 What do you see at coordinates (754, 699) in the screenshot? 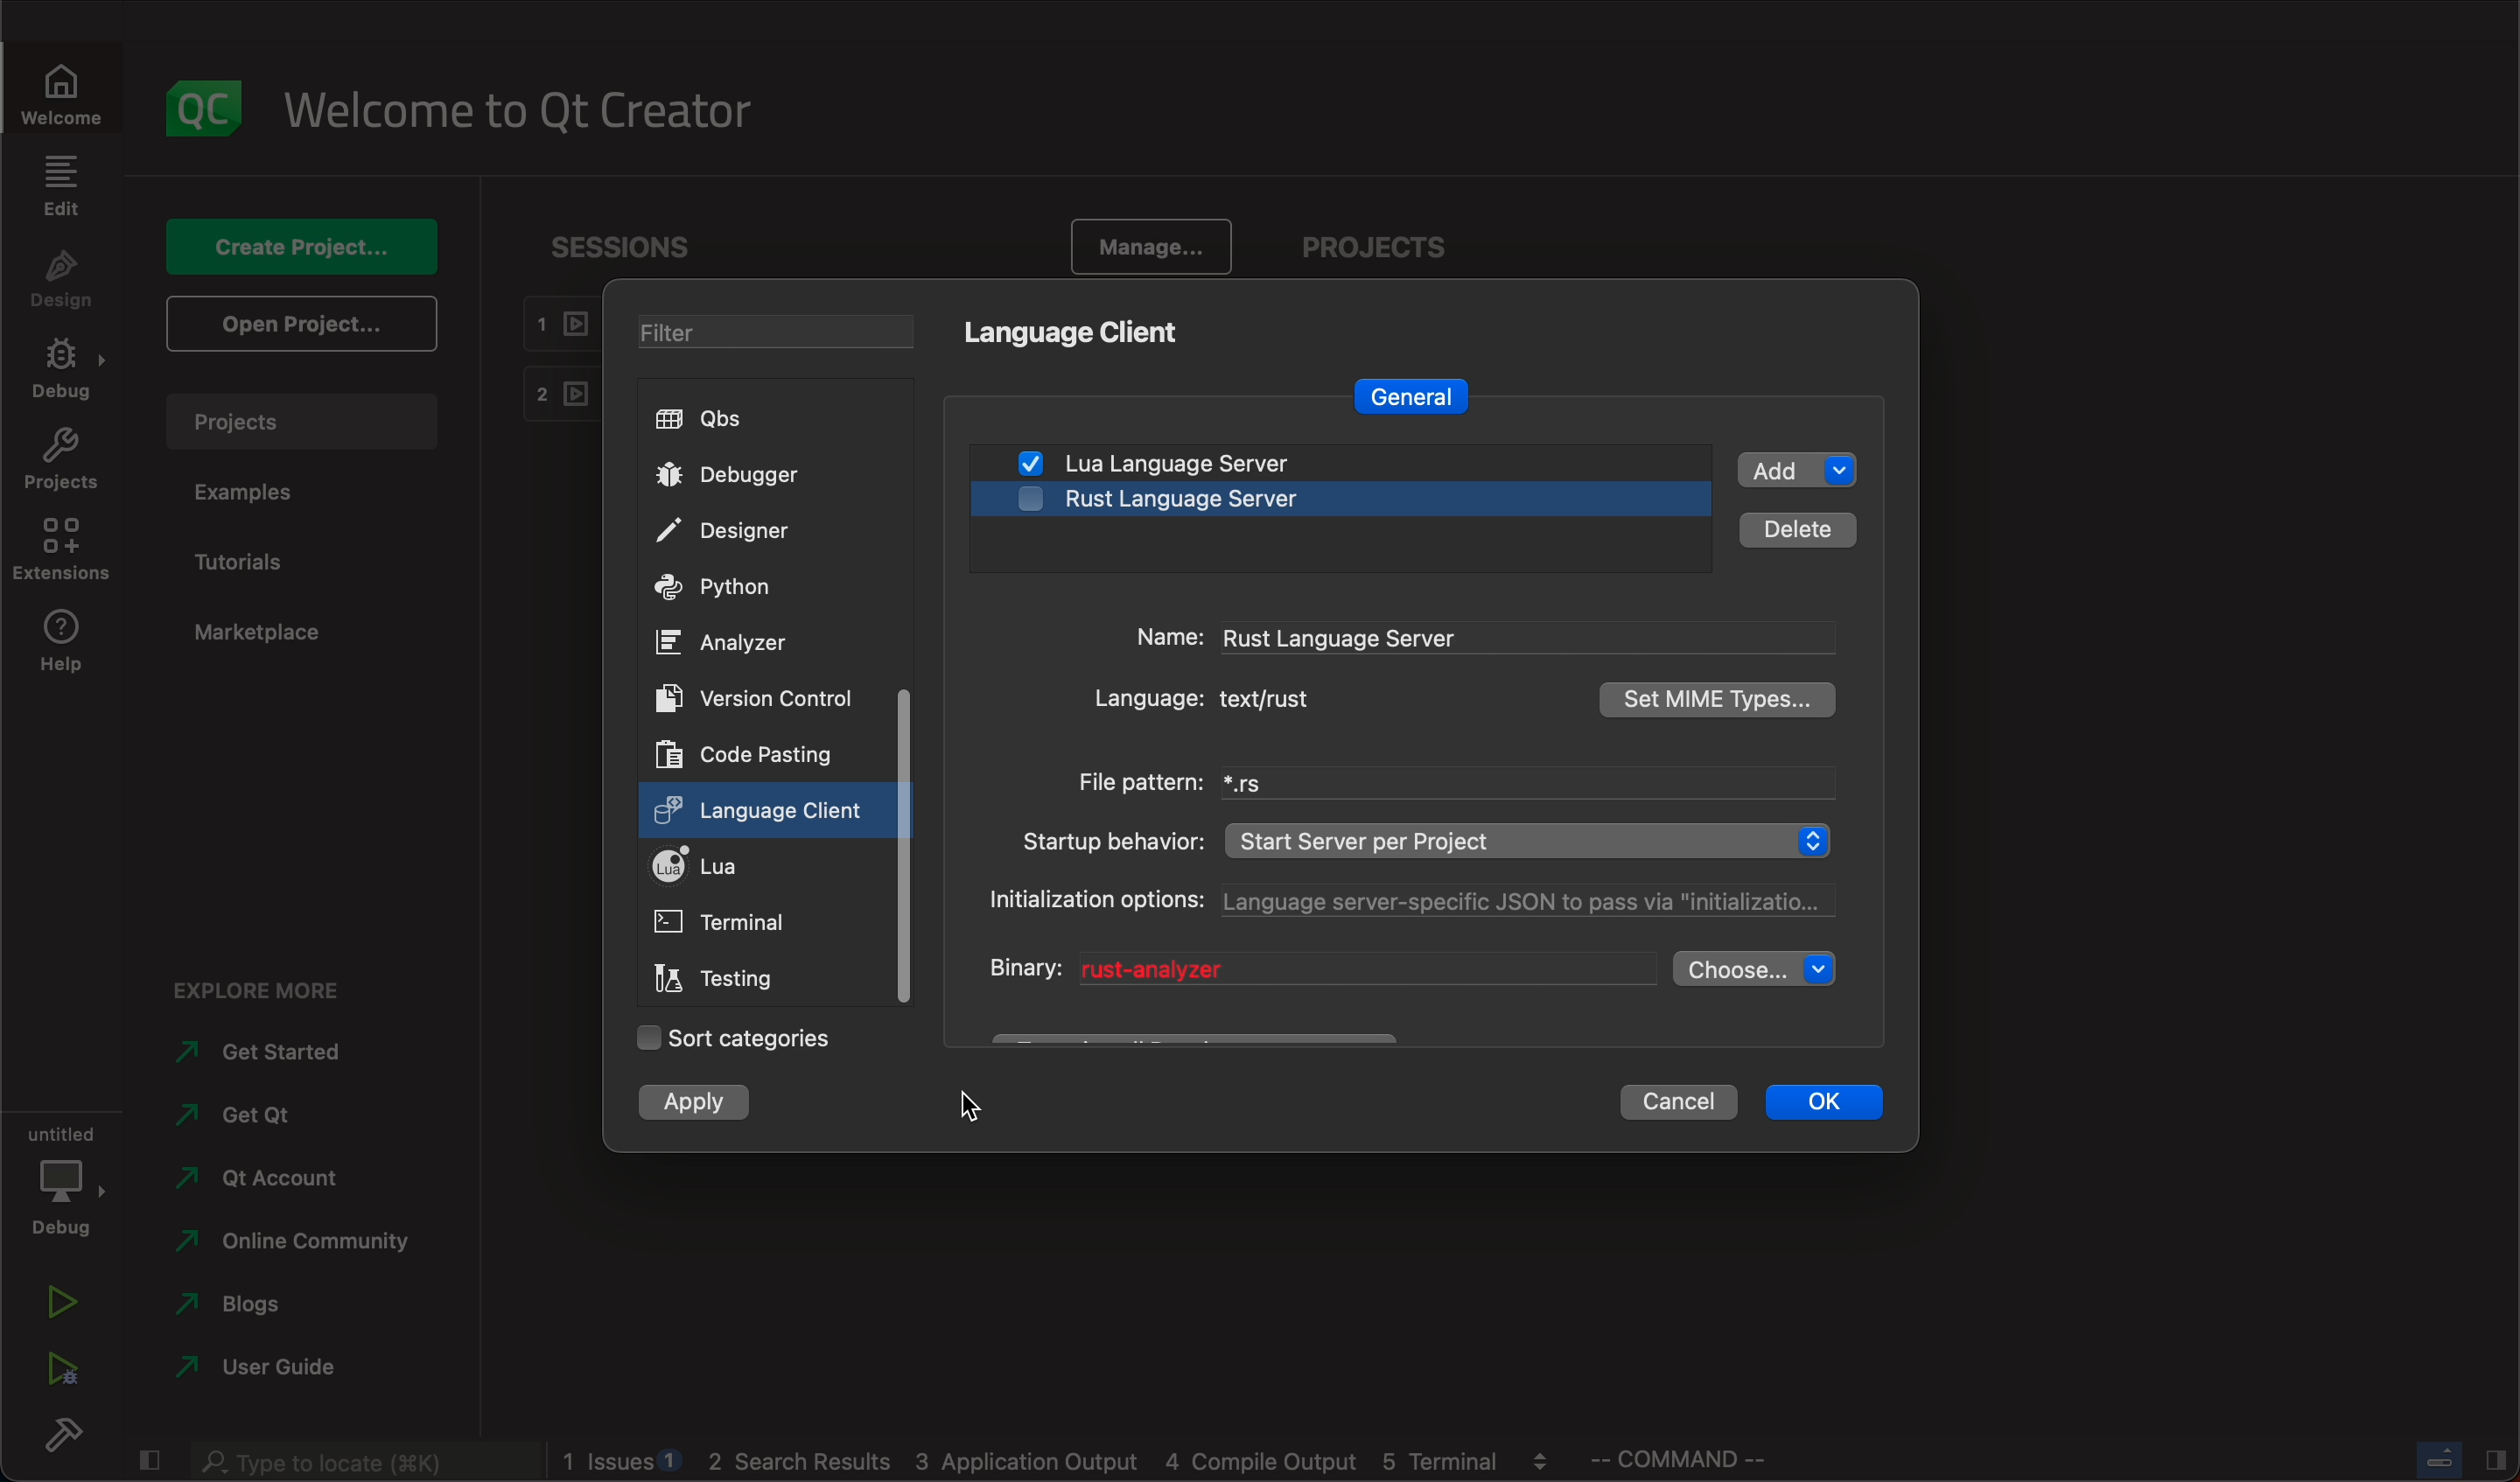
I see `version` at bounding box center [754, 699].